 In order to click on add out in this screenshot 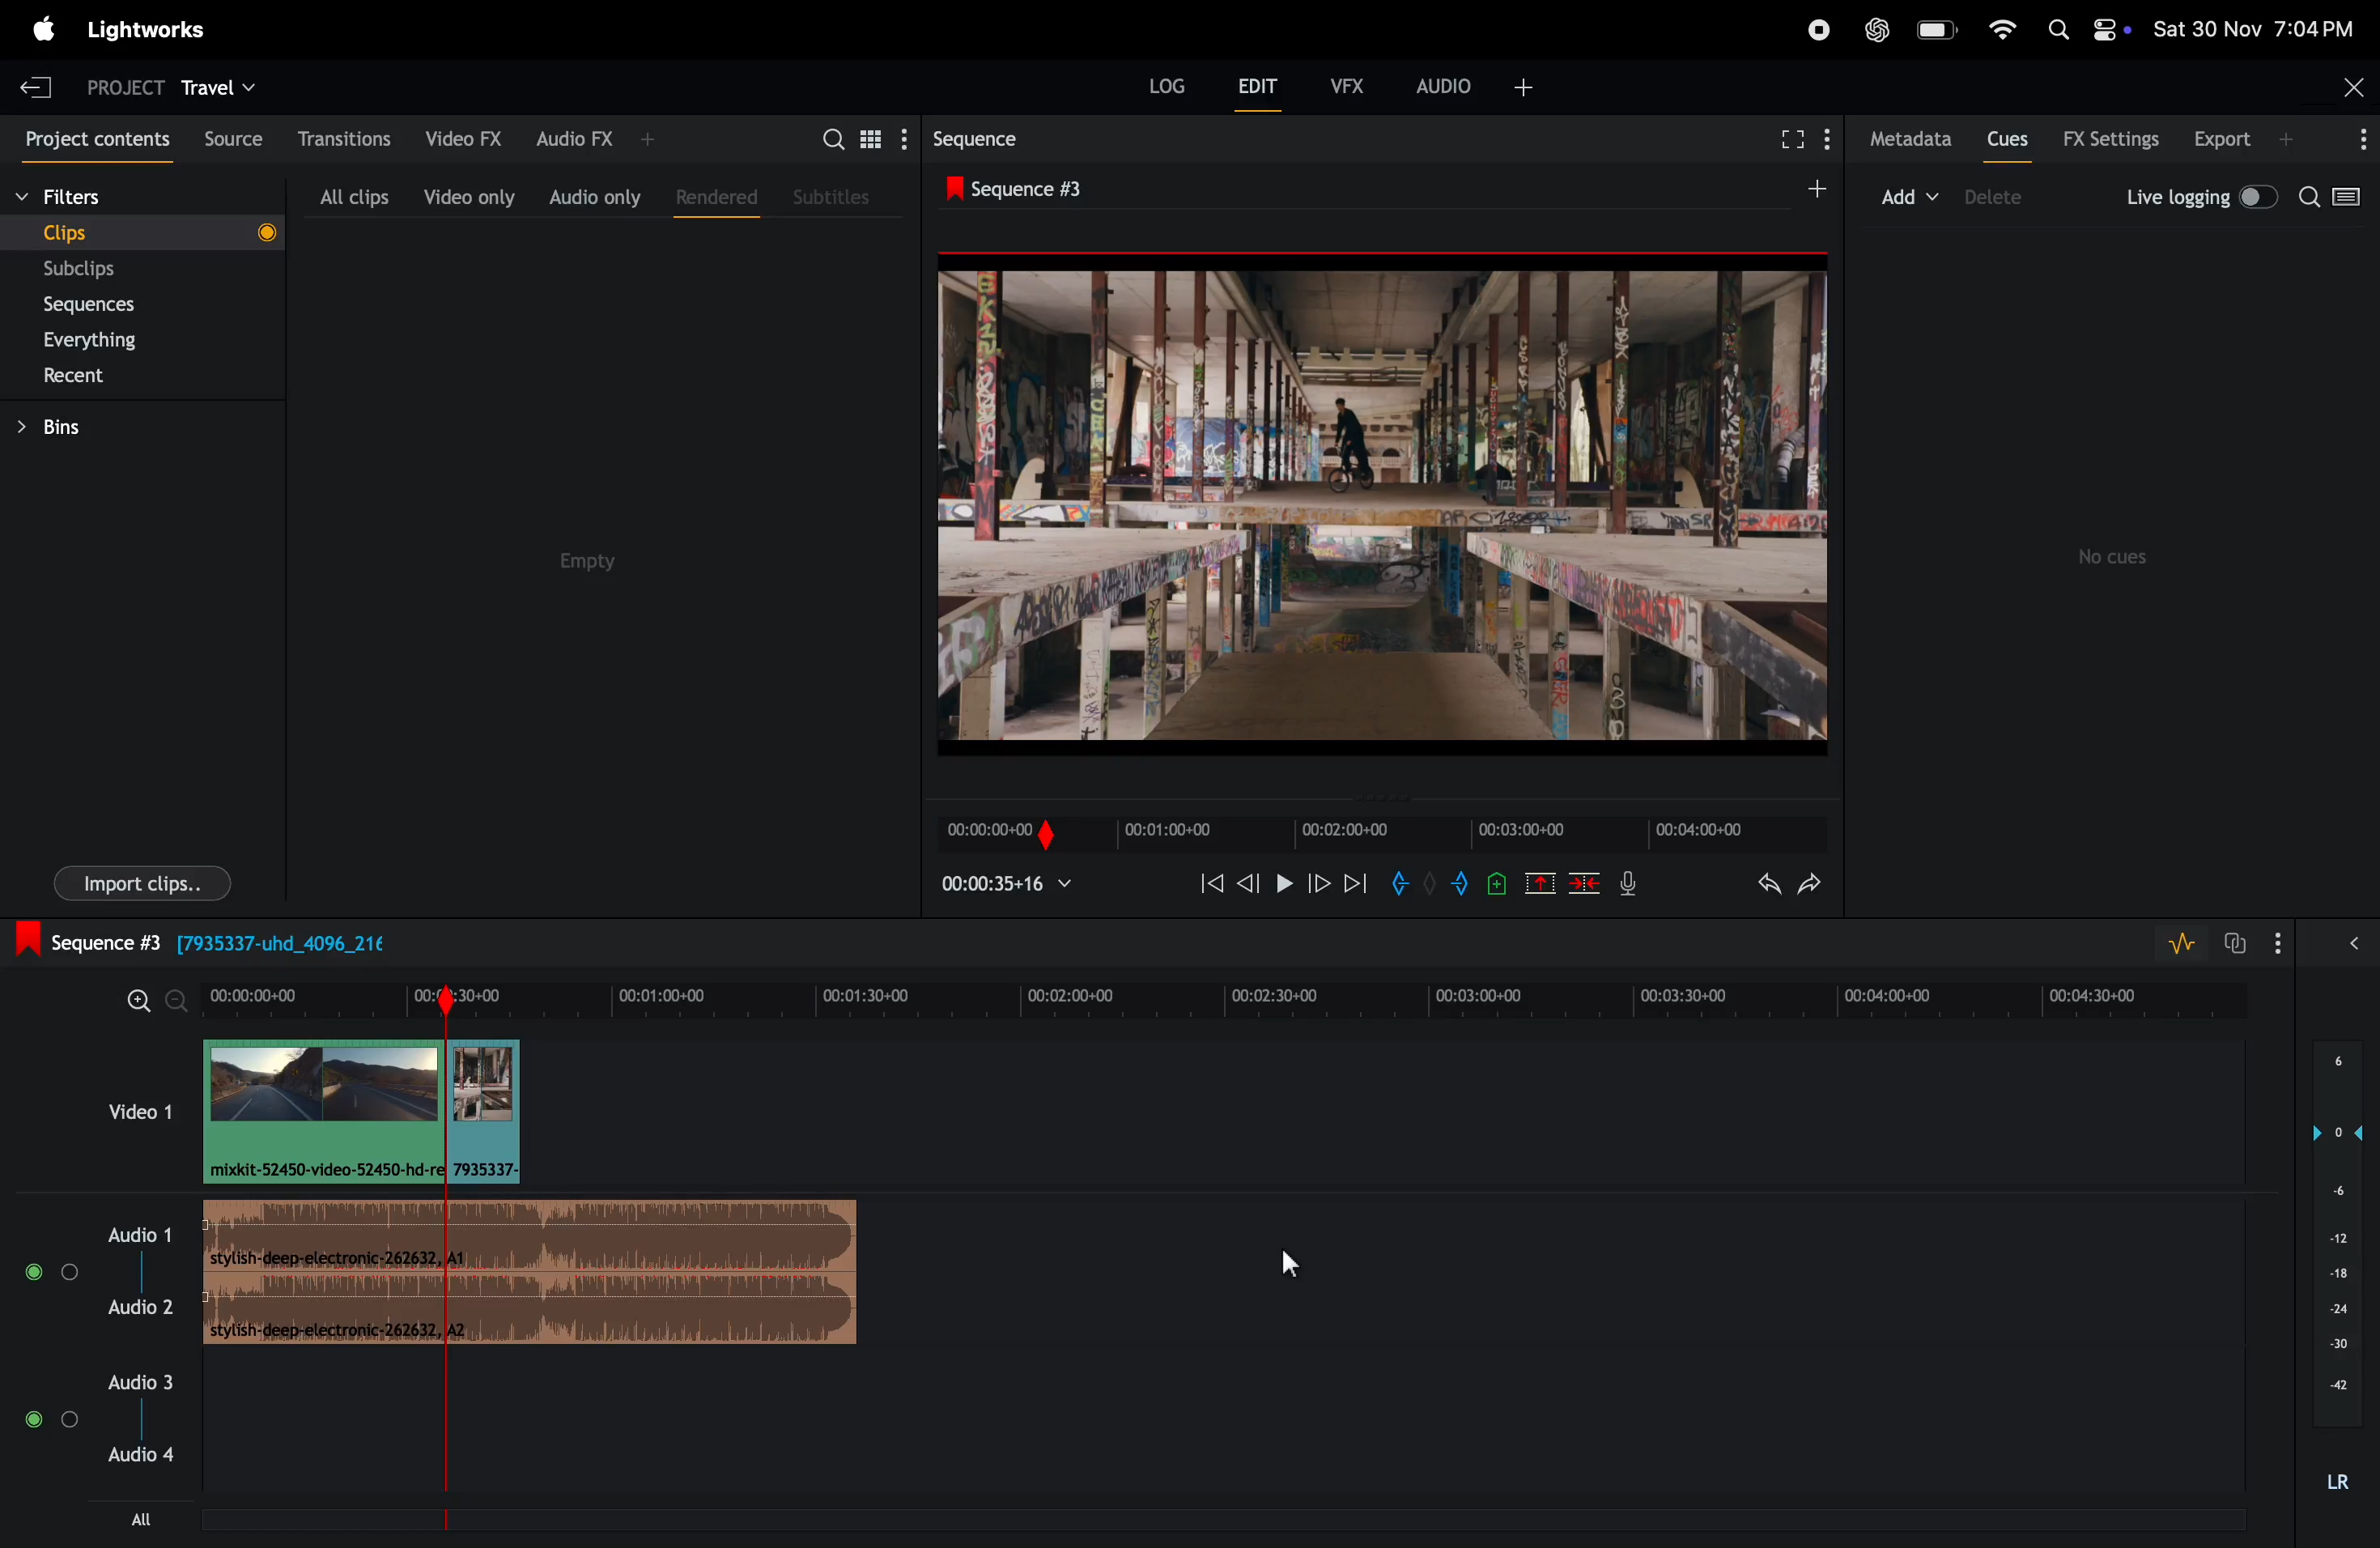, I will do `click(1463, 887)`.